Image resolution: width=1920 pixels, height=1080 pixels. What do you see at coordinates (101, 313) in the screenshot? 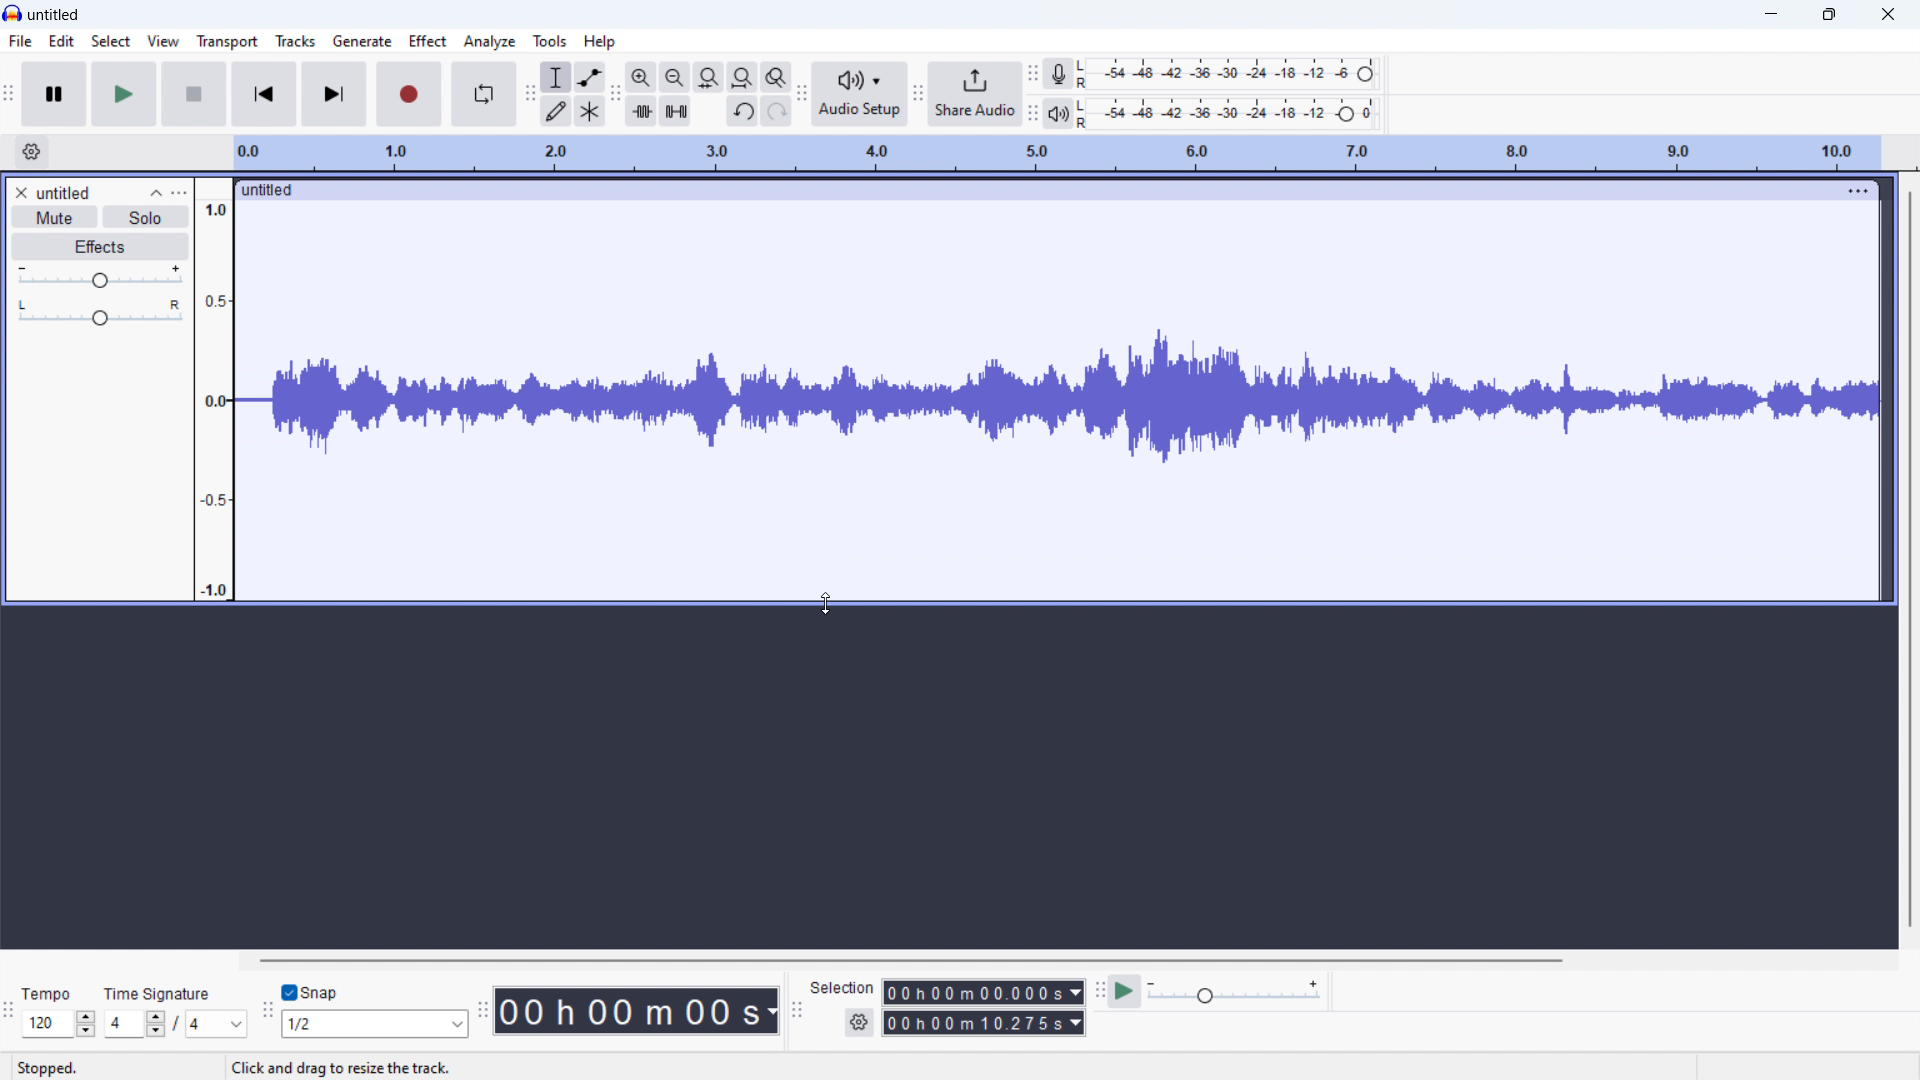
I see `pan` at bounding box center [101, 313].